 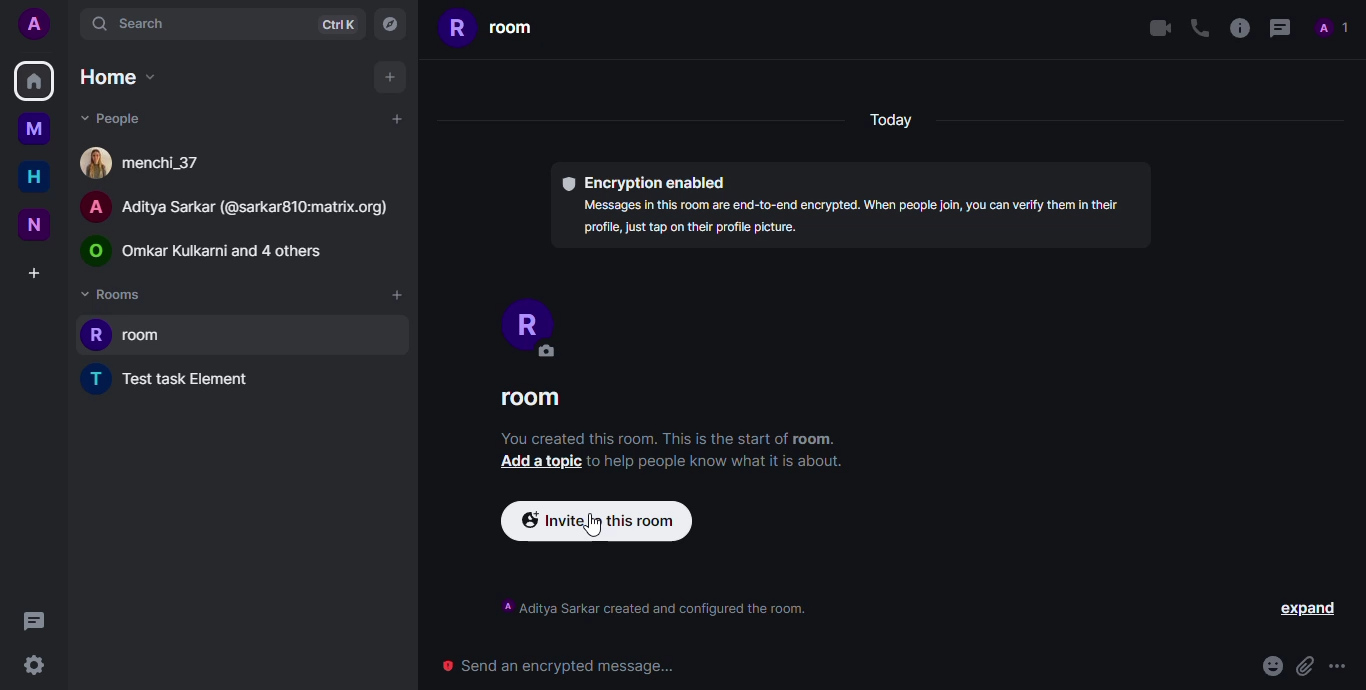 I want to click on threads, so click(x=1281, y=27).